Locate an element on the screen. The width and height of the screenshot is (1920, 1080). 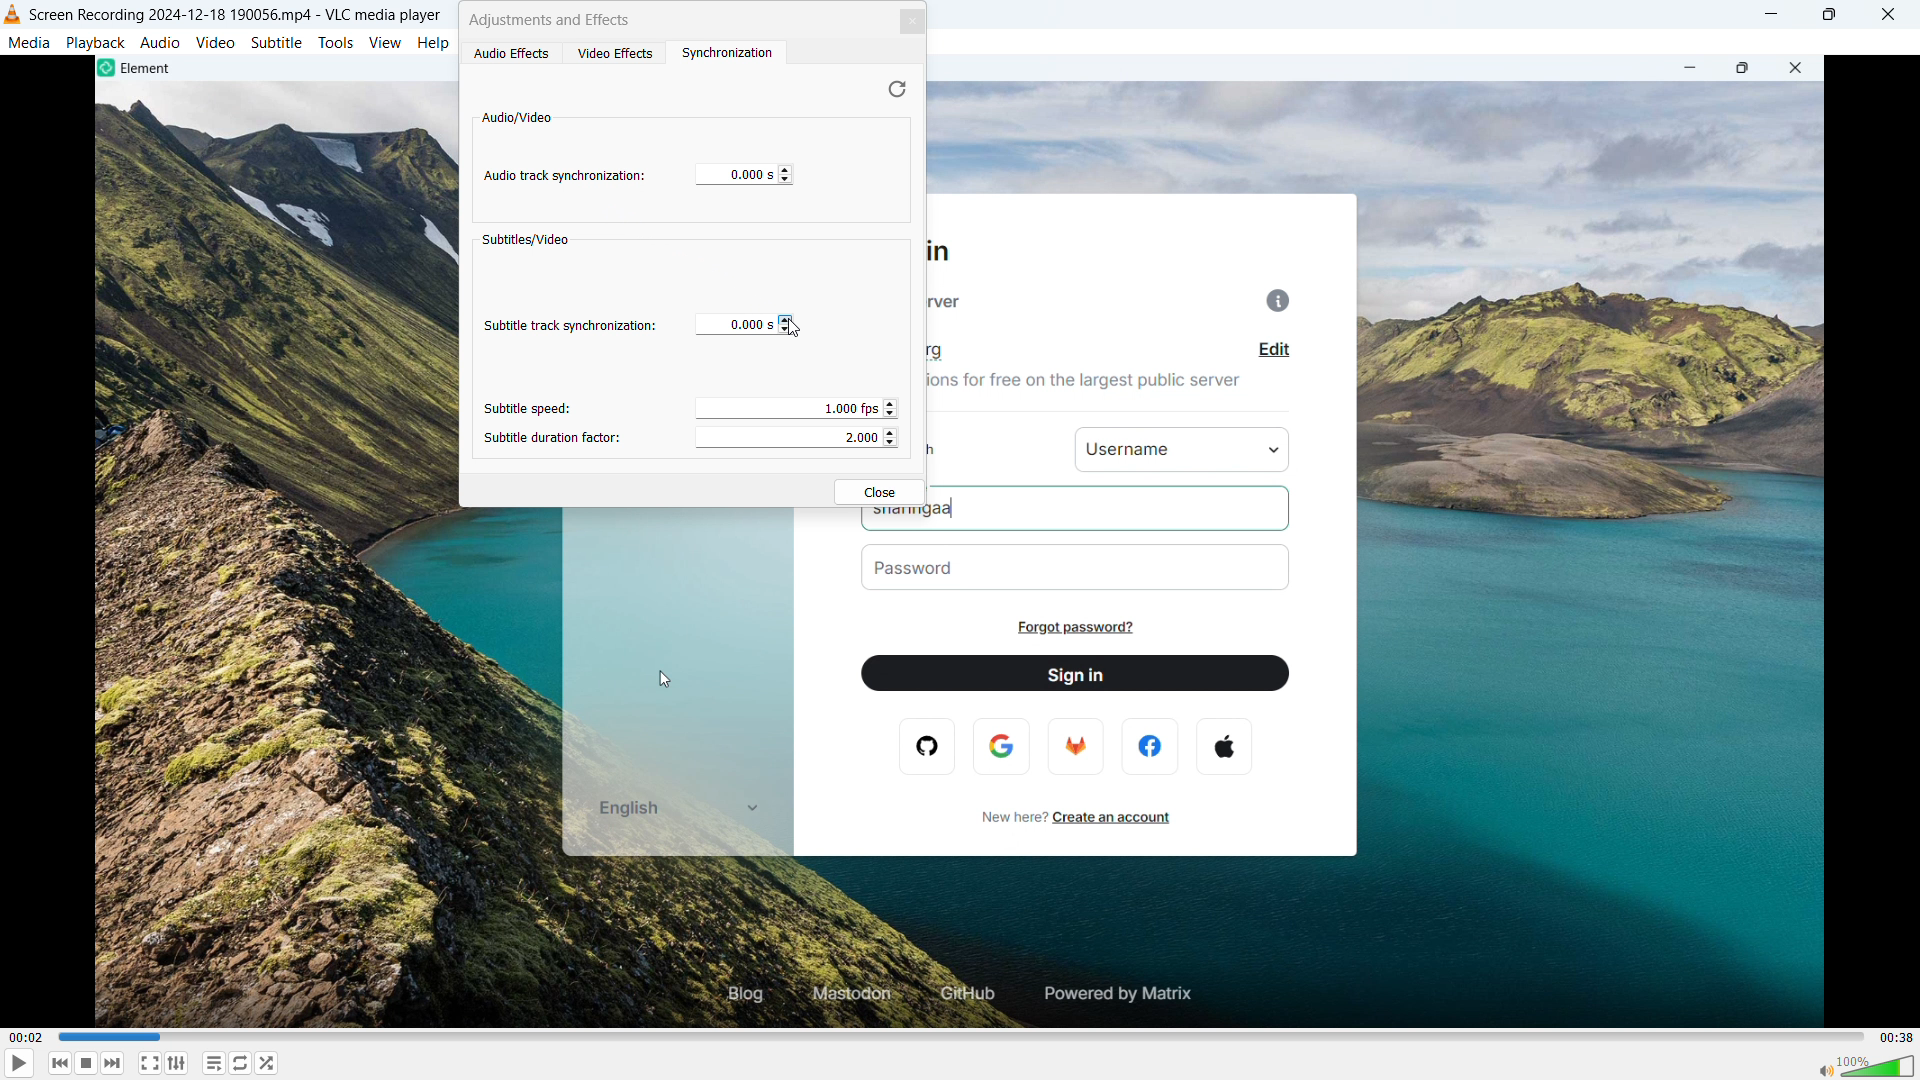
adjust subtitle duration factor is located at coordinates (794, 438).